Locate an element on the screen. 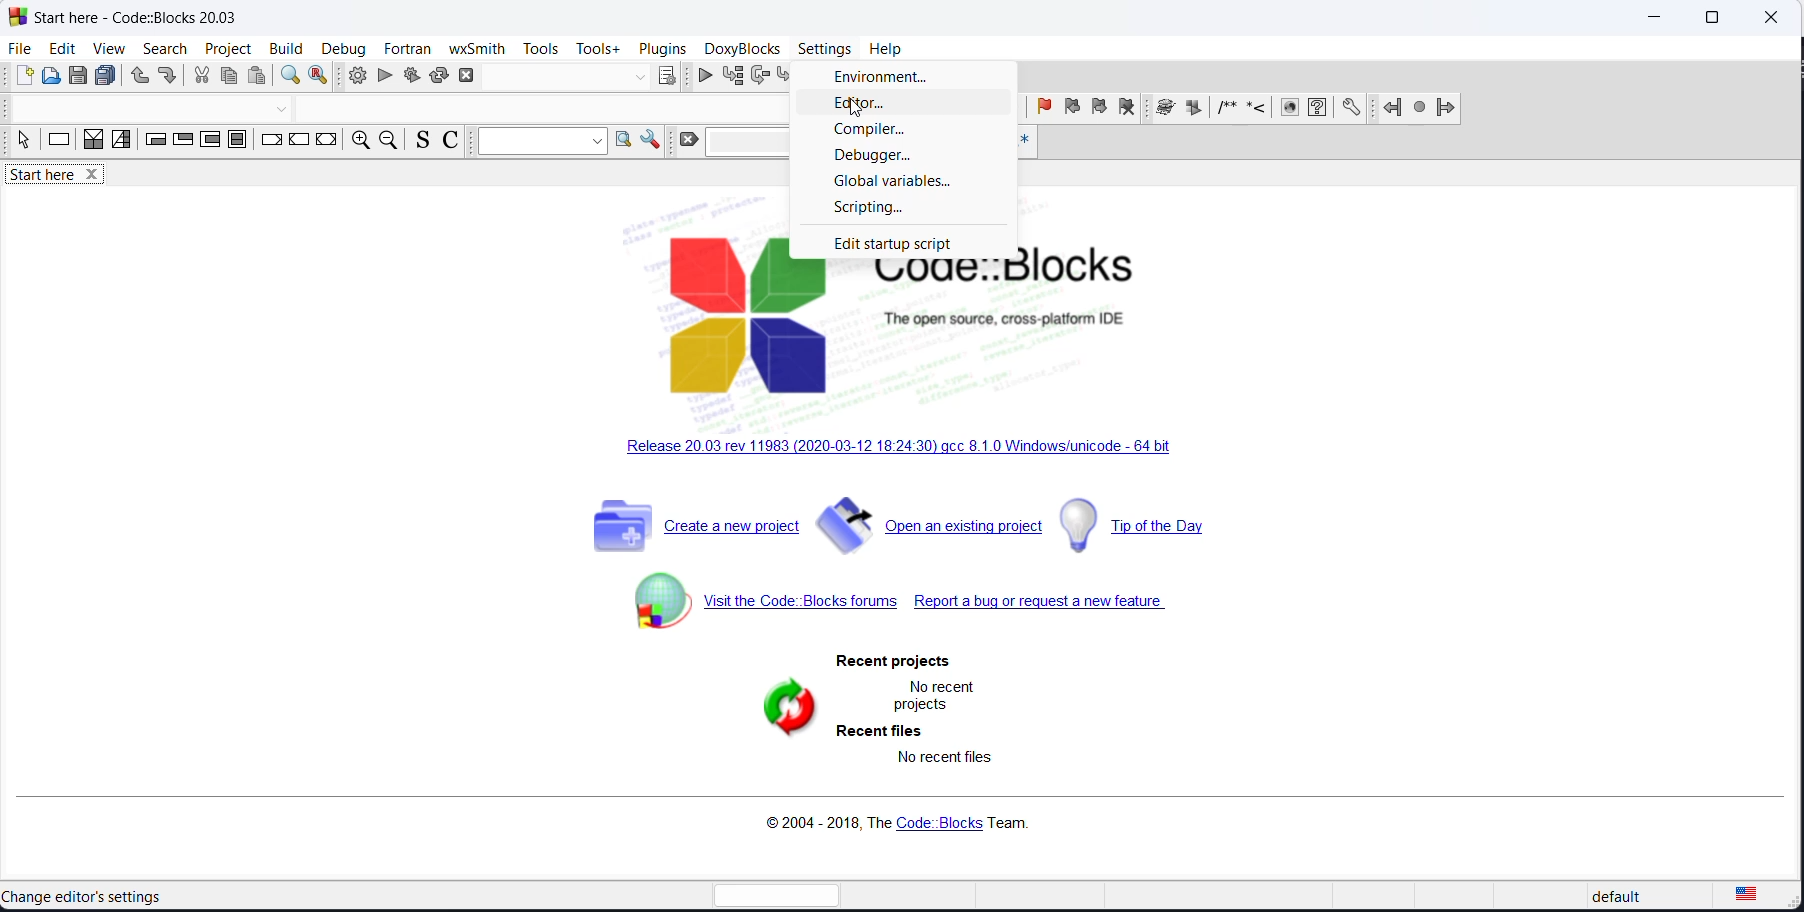 The image size is (1804, 912). save all is located at coordinates (109, 76).